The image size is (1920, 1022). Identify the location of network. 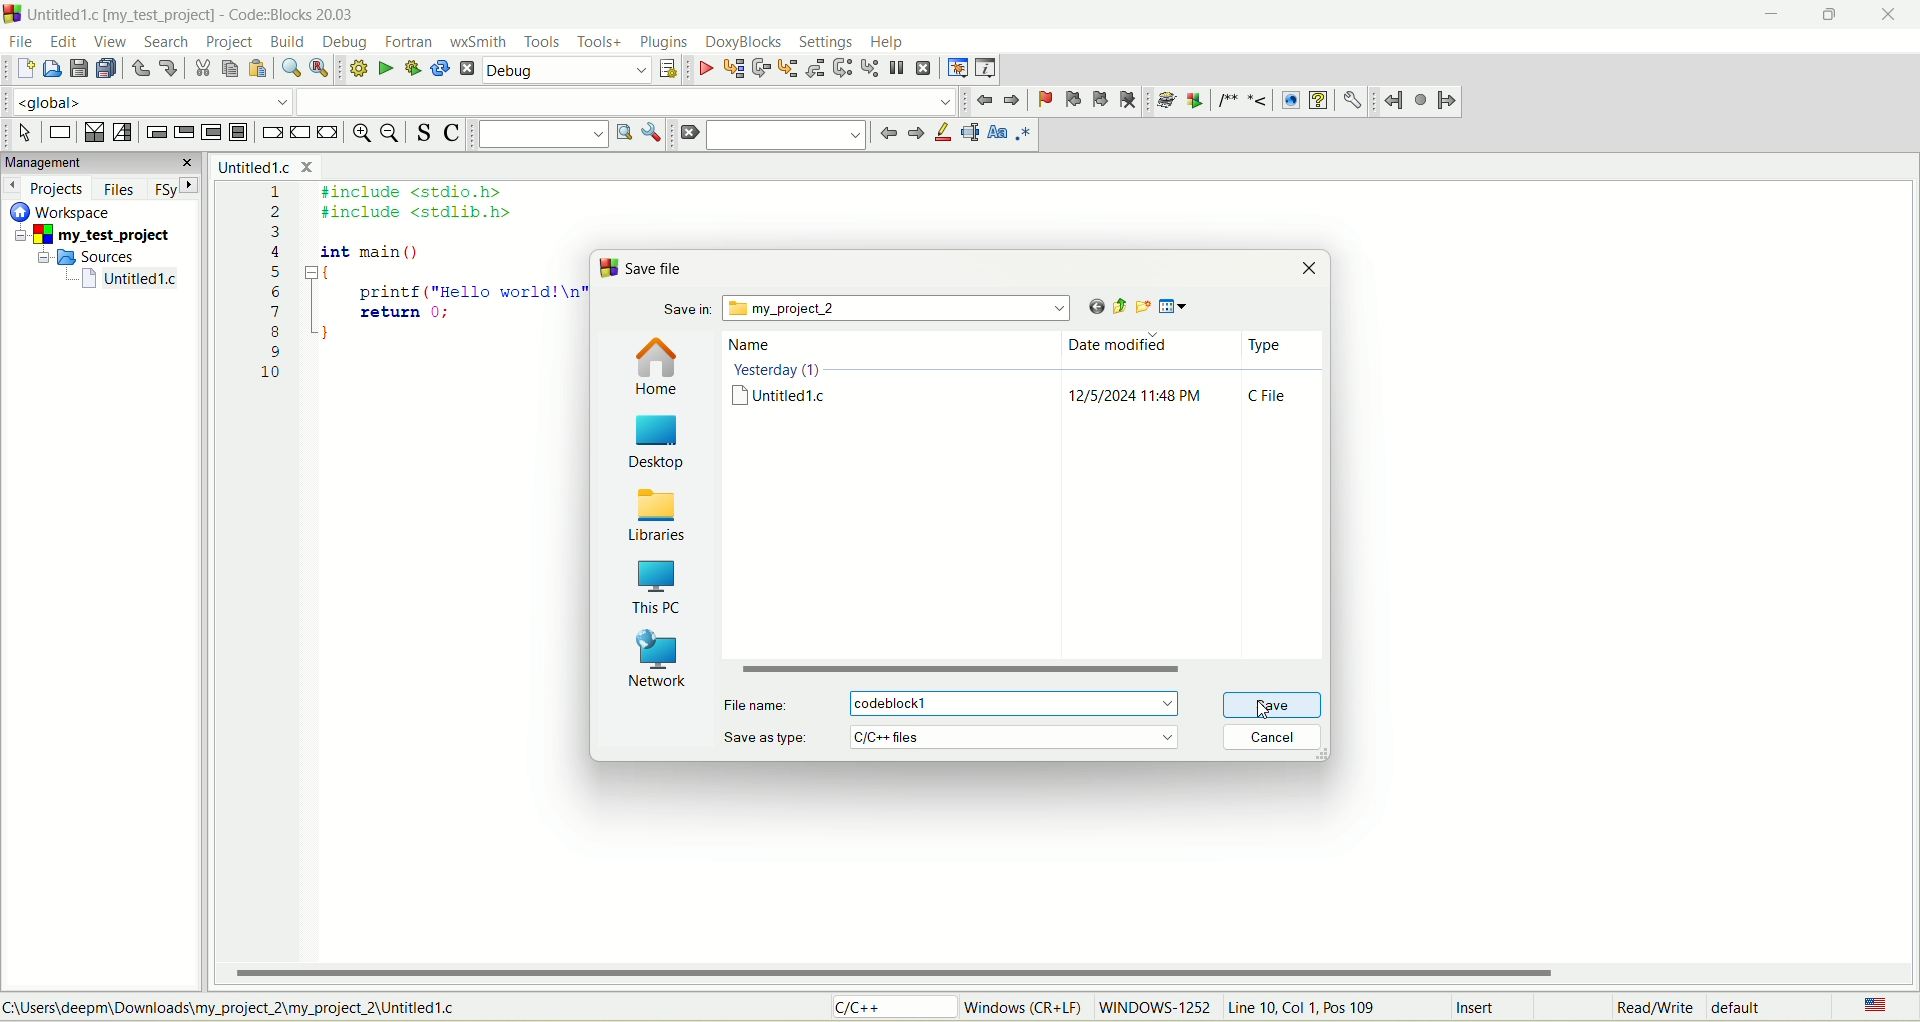
(656, 657).